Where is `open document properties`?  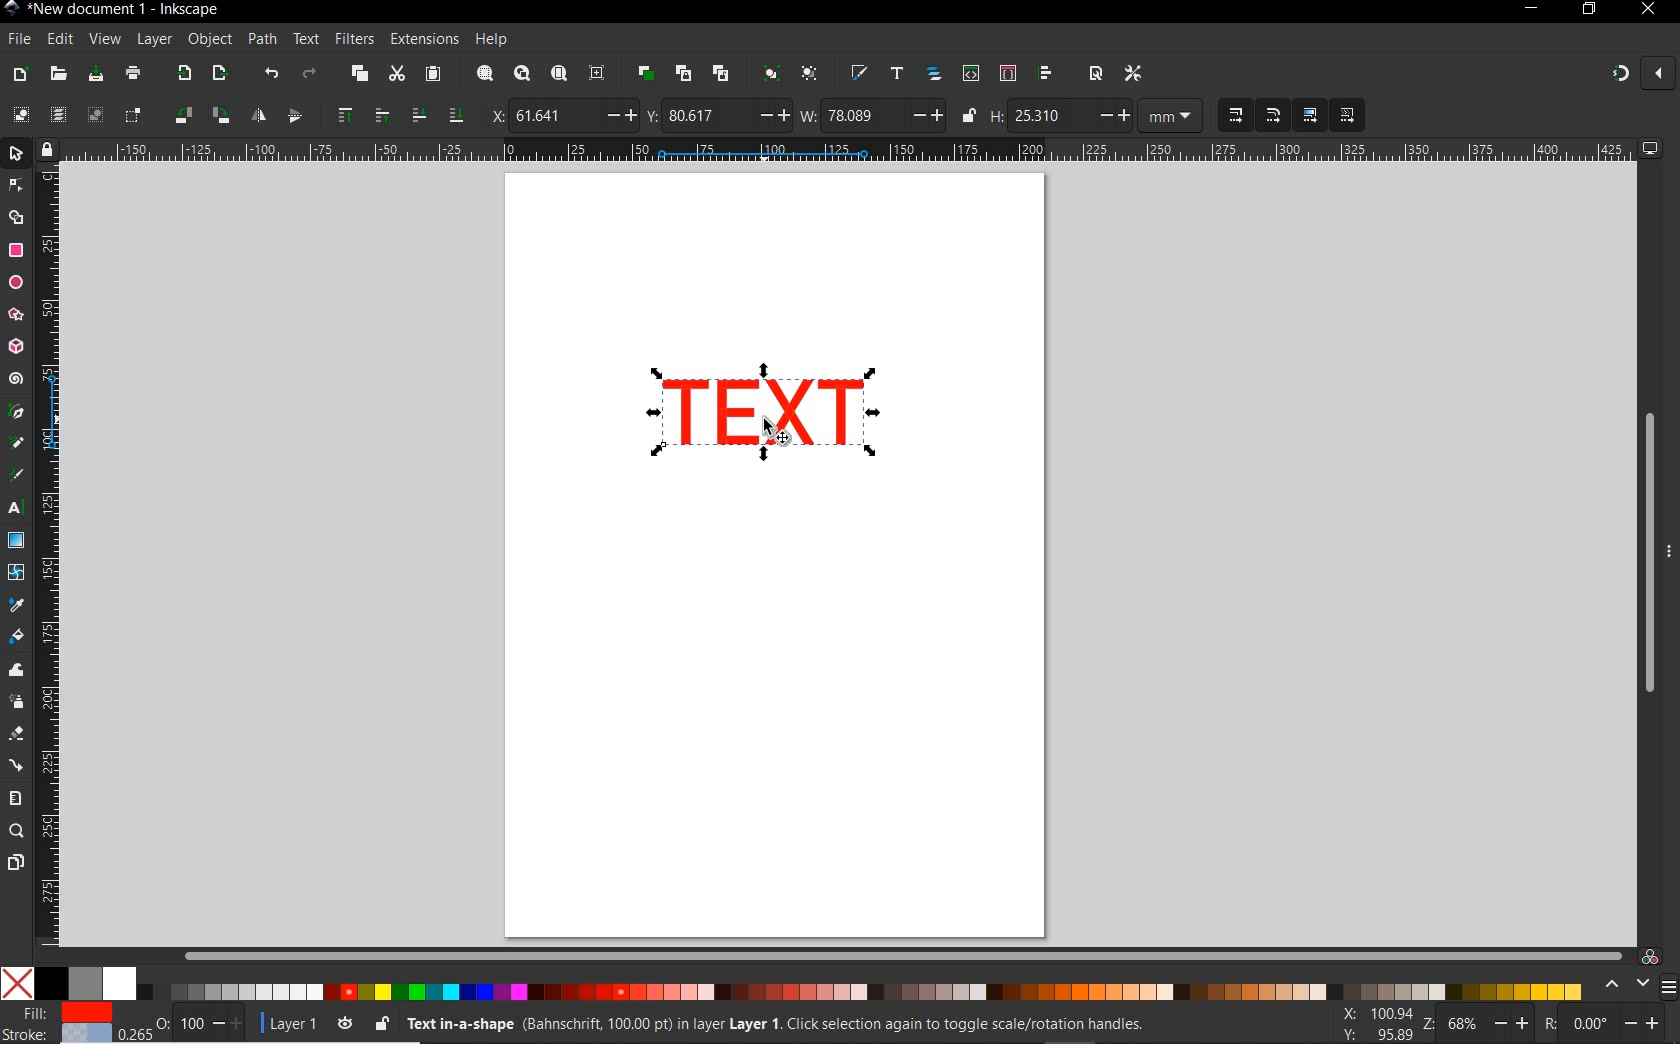
open document properties is located at coordinates (1095, 73).